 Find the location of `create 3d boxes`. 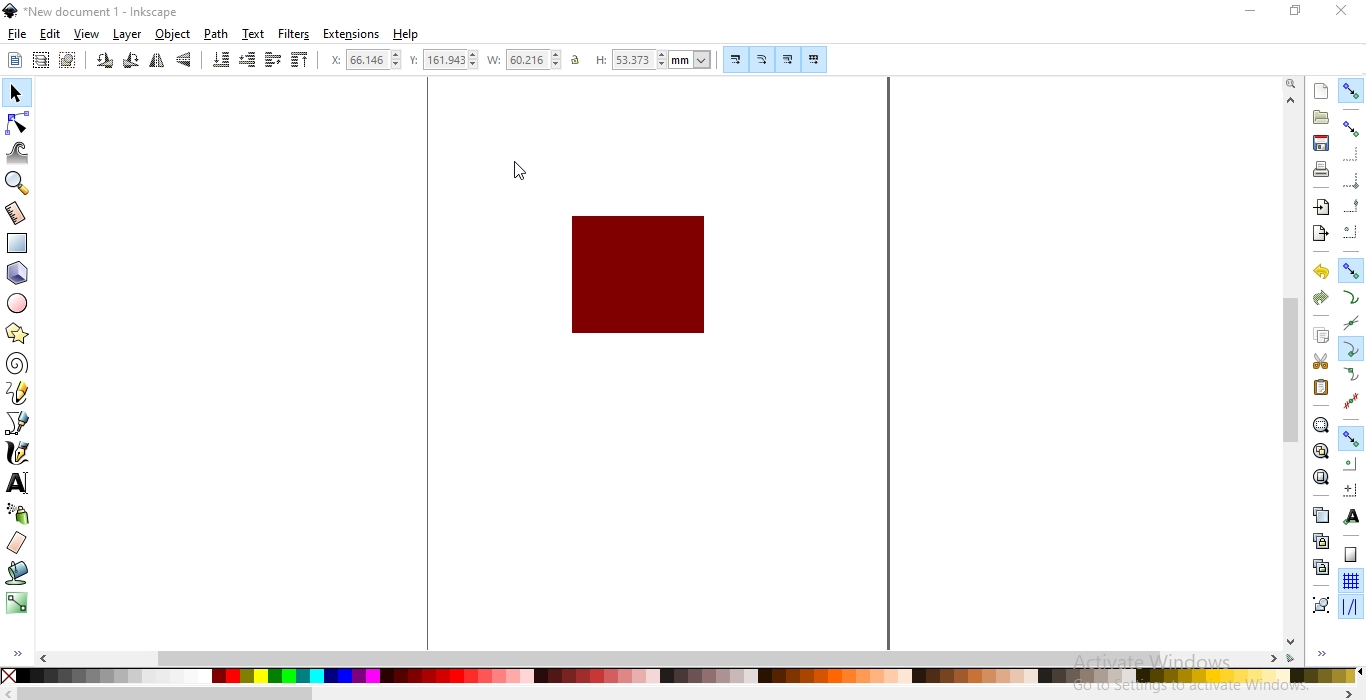

create 3d boxes is located at coordinates (18, 274).